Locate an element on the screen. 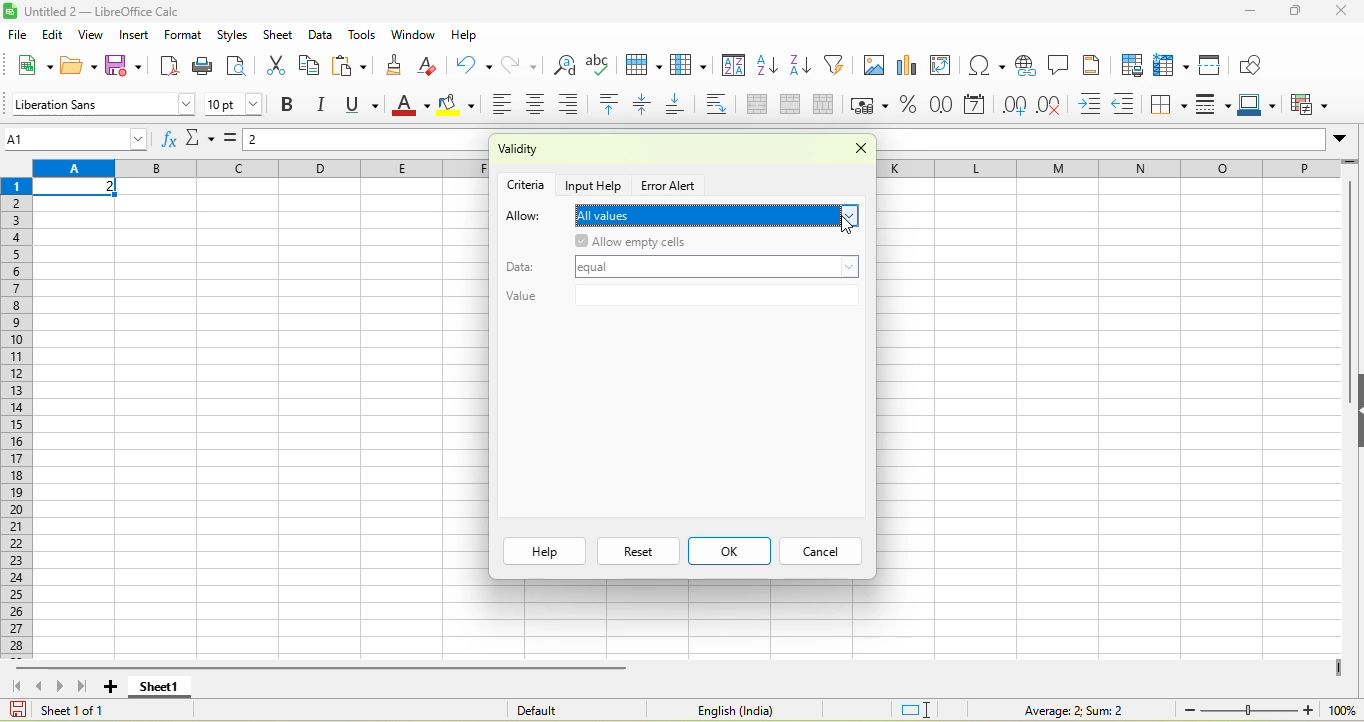  cut is located at coordinates (273, 67).